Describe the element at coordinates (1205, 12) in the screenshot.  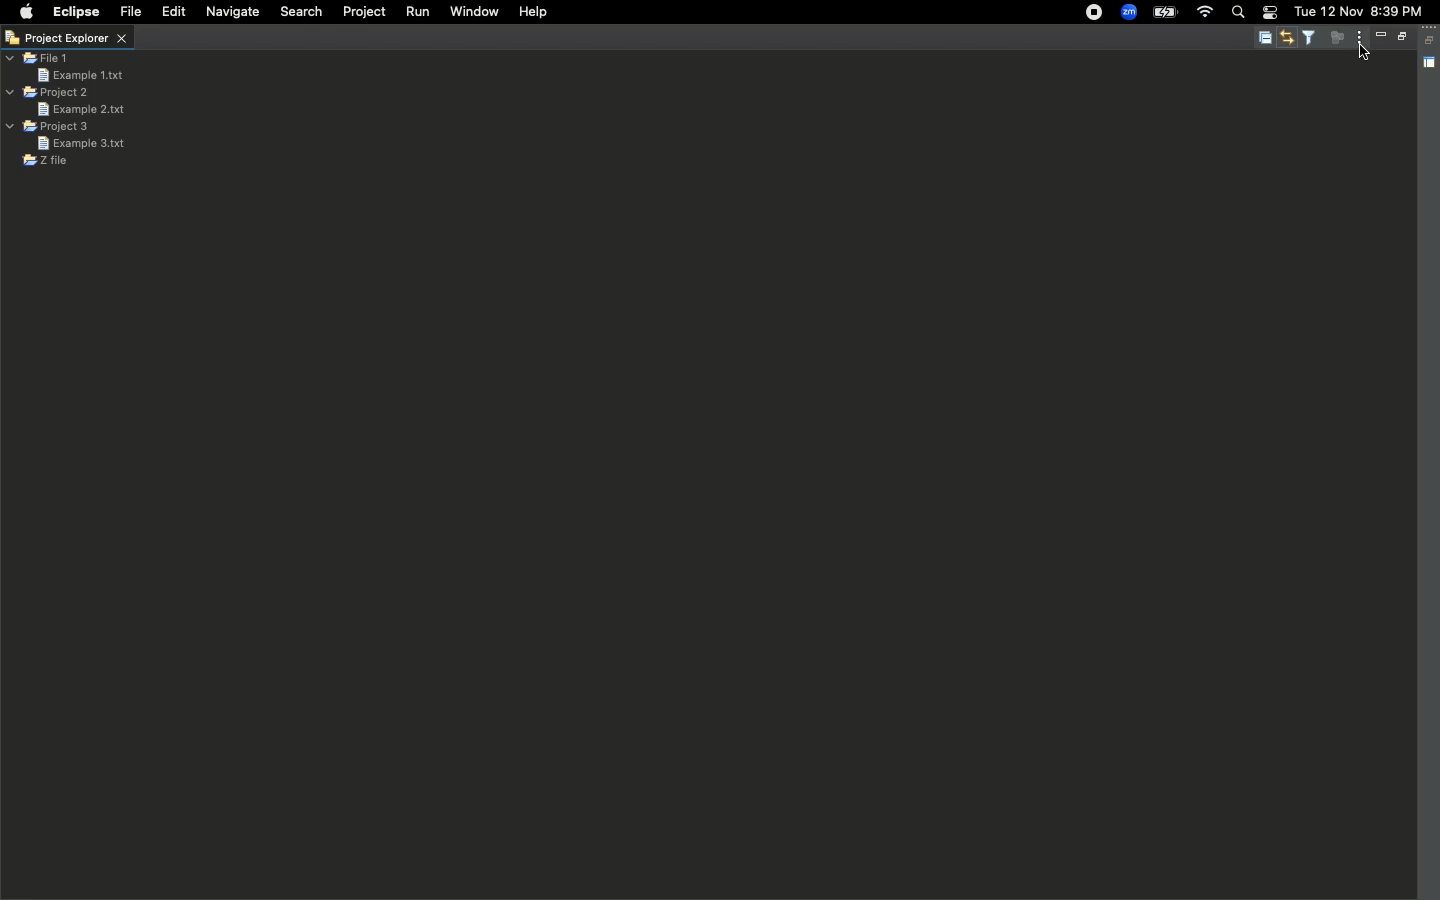
I see `Internet` at that location.